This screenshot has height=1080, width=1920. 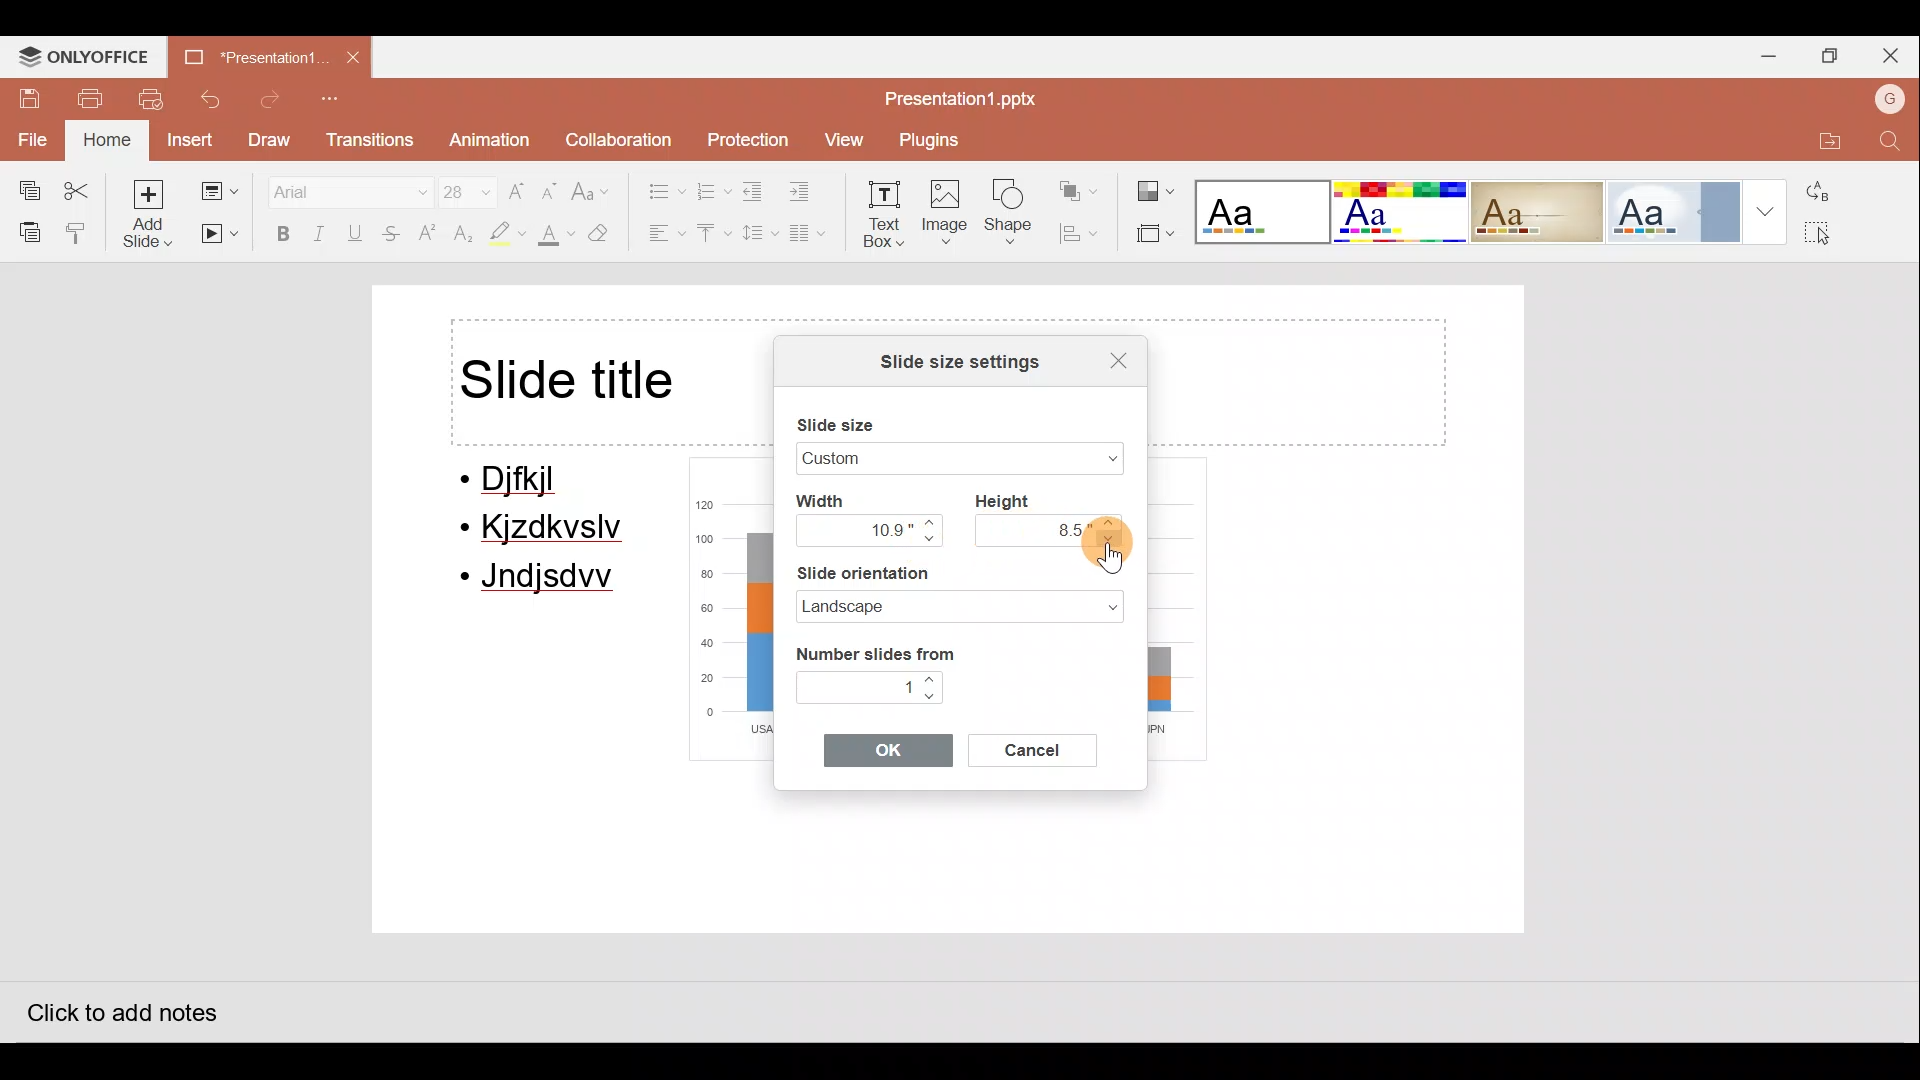 What do you see at coordinates (271, 100) in the screenshot?
I see `Redo` at bounding box center [271, 100].